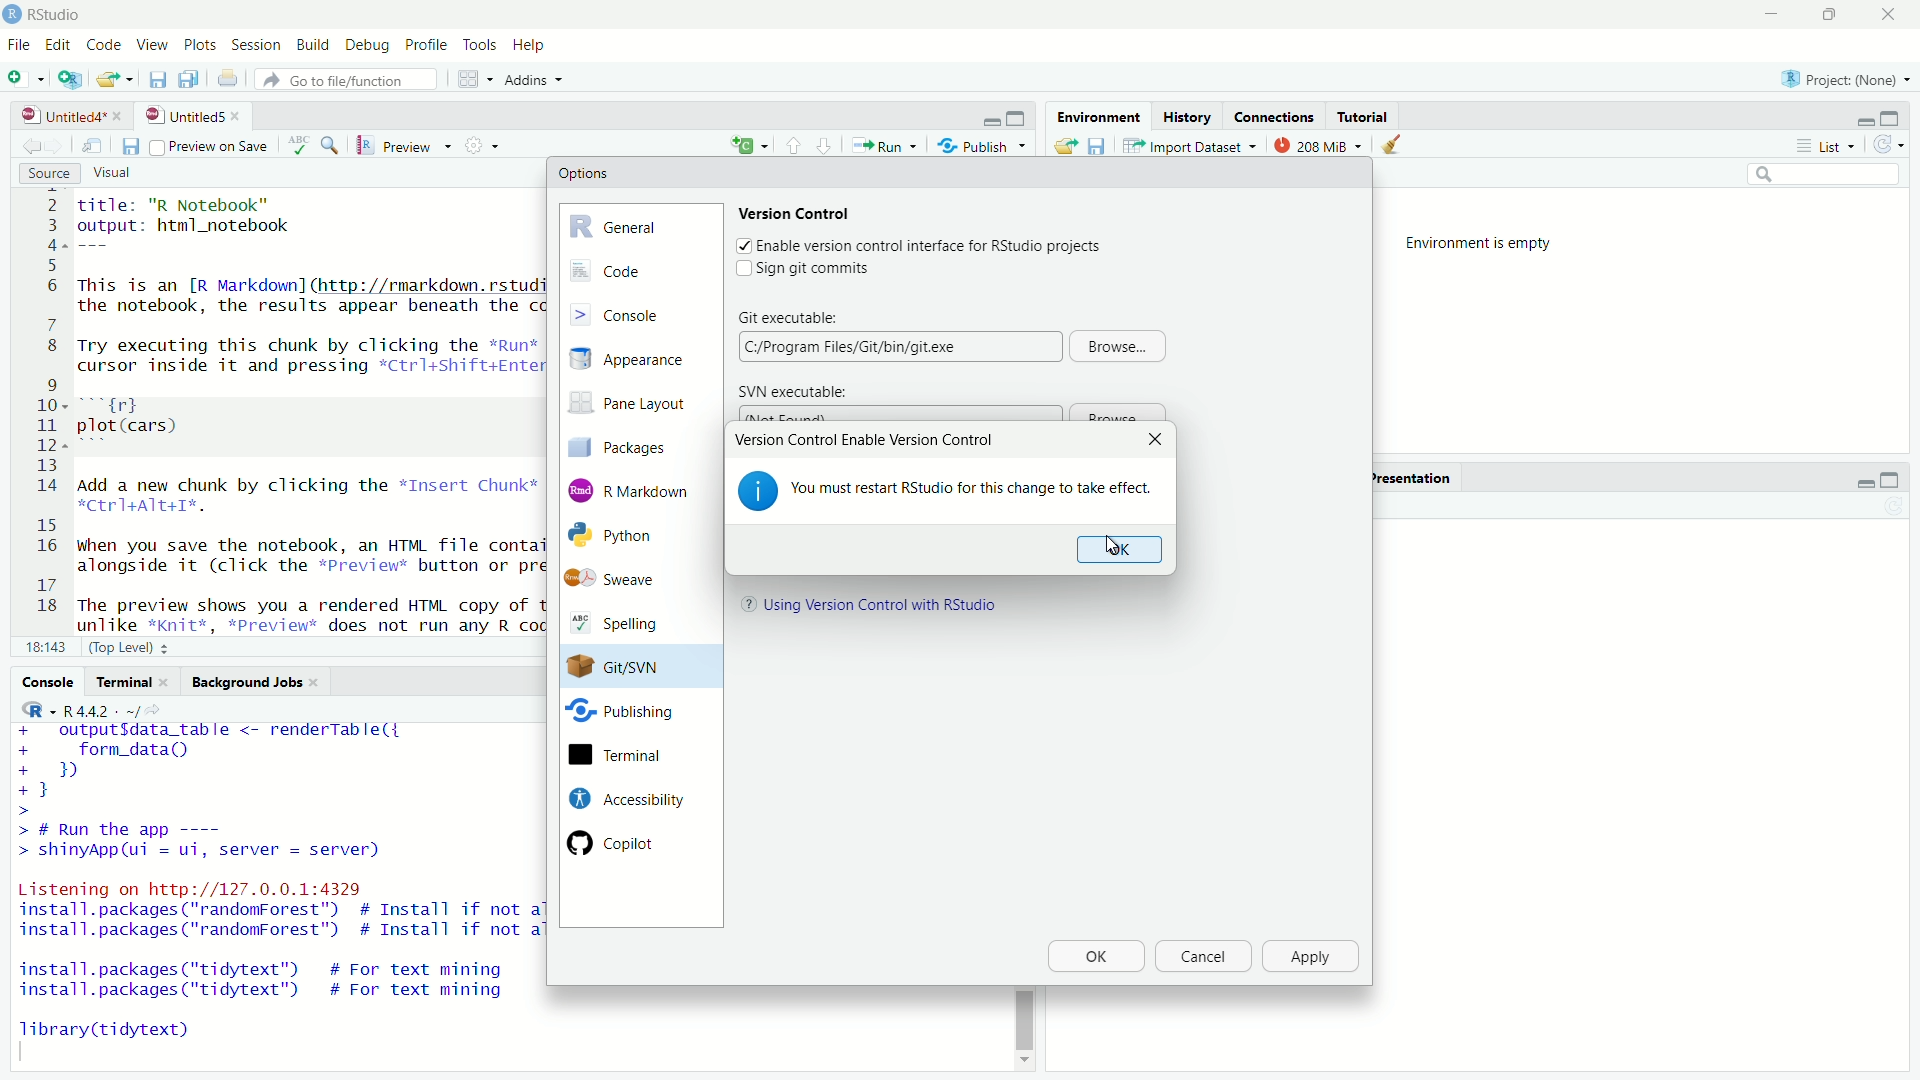  I want to click on File, so click(18, 44).